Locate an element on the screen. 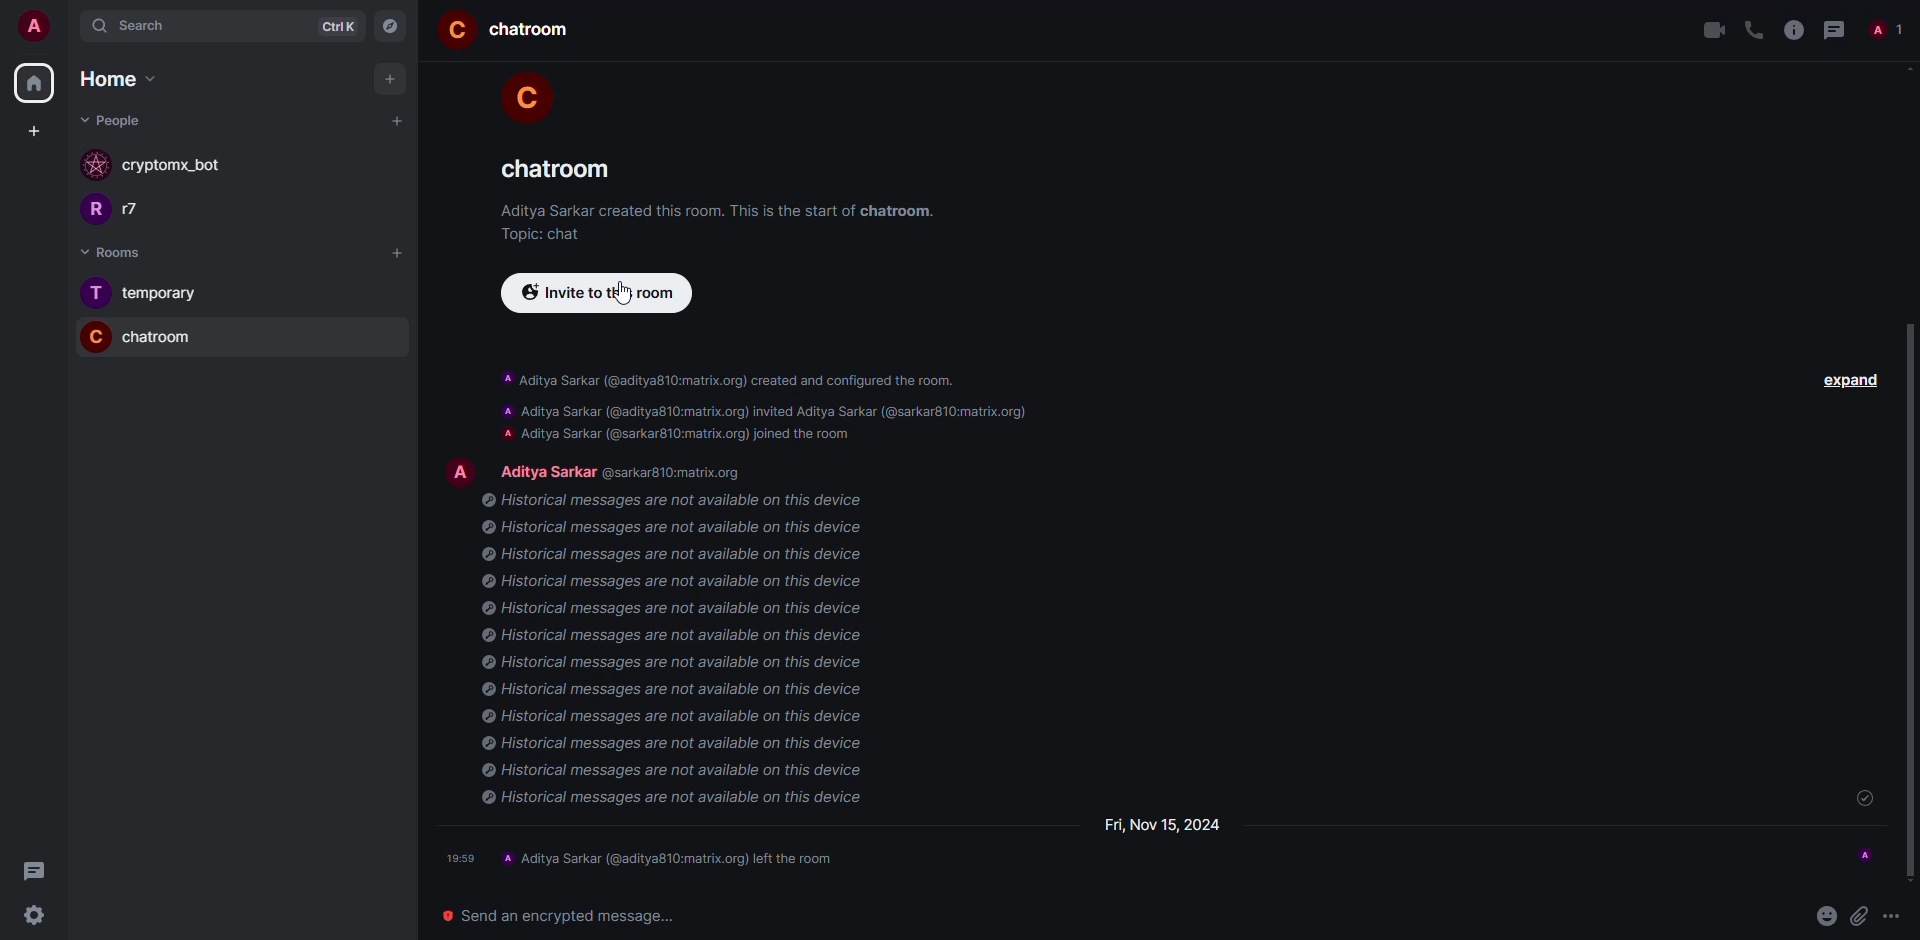  people is located at coordinates (144, 210).